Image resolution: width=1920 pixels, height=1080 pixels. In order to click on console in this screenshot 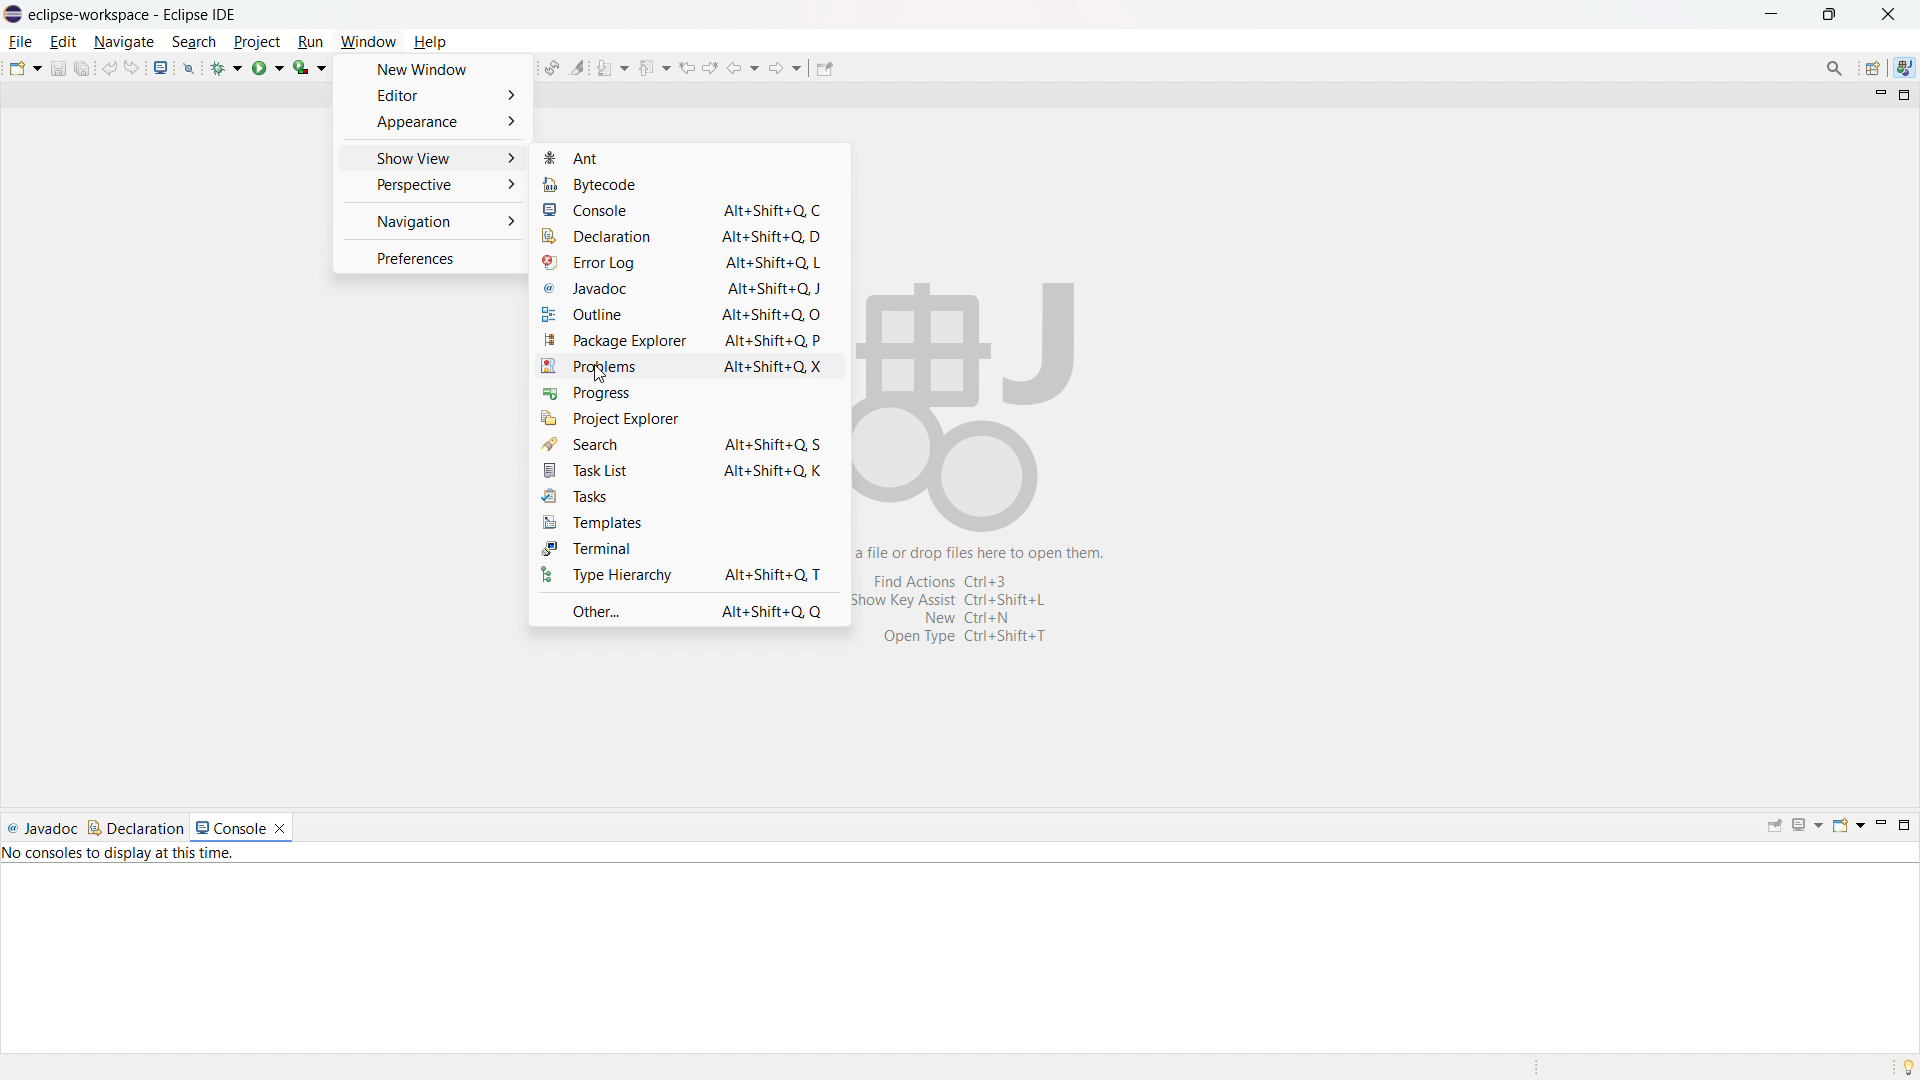, I will do `click(688, 210)`.